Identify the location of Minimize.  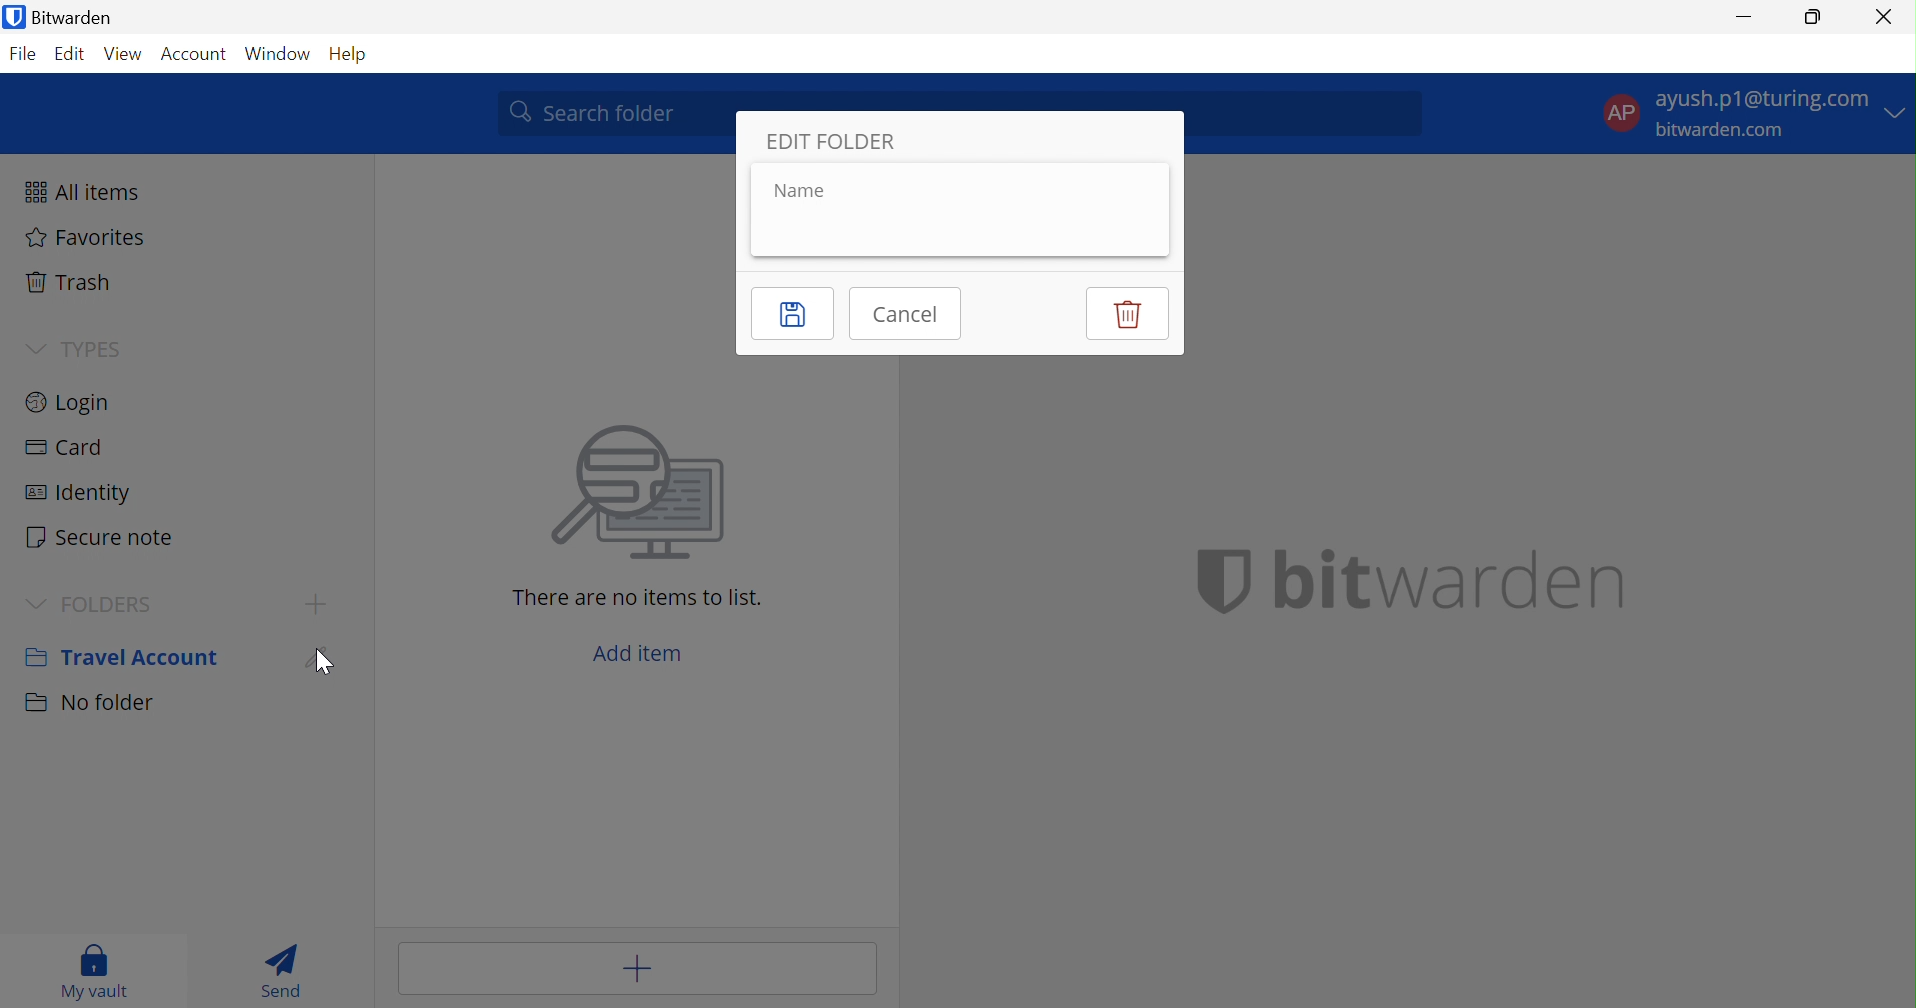
(1741, 19).